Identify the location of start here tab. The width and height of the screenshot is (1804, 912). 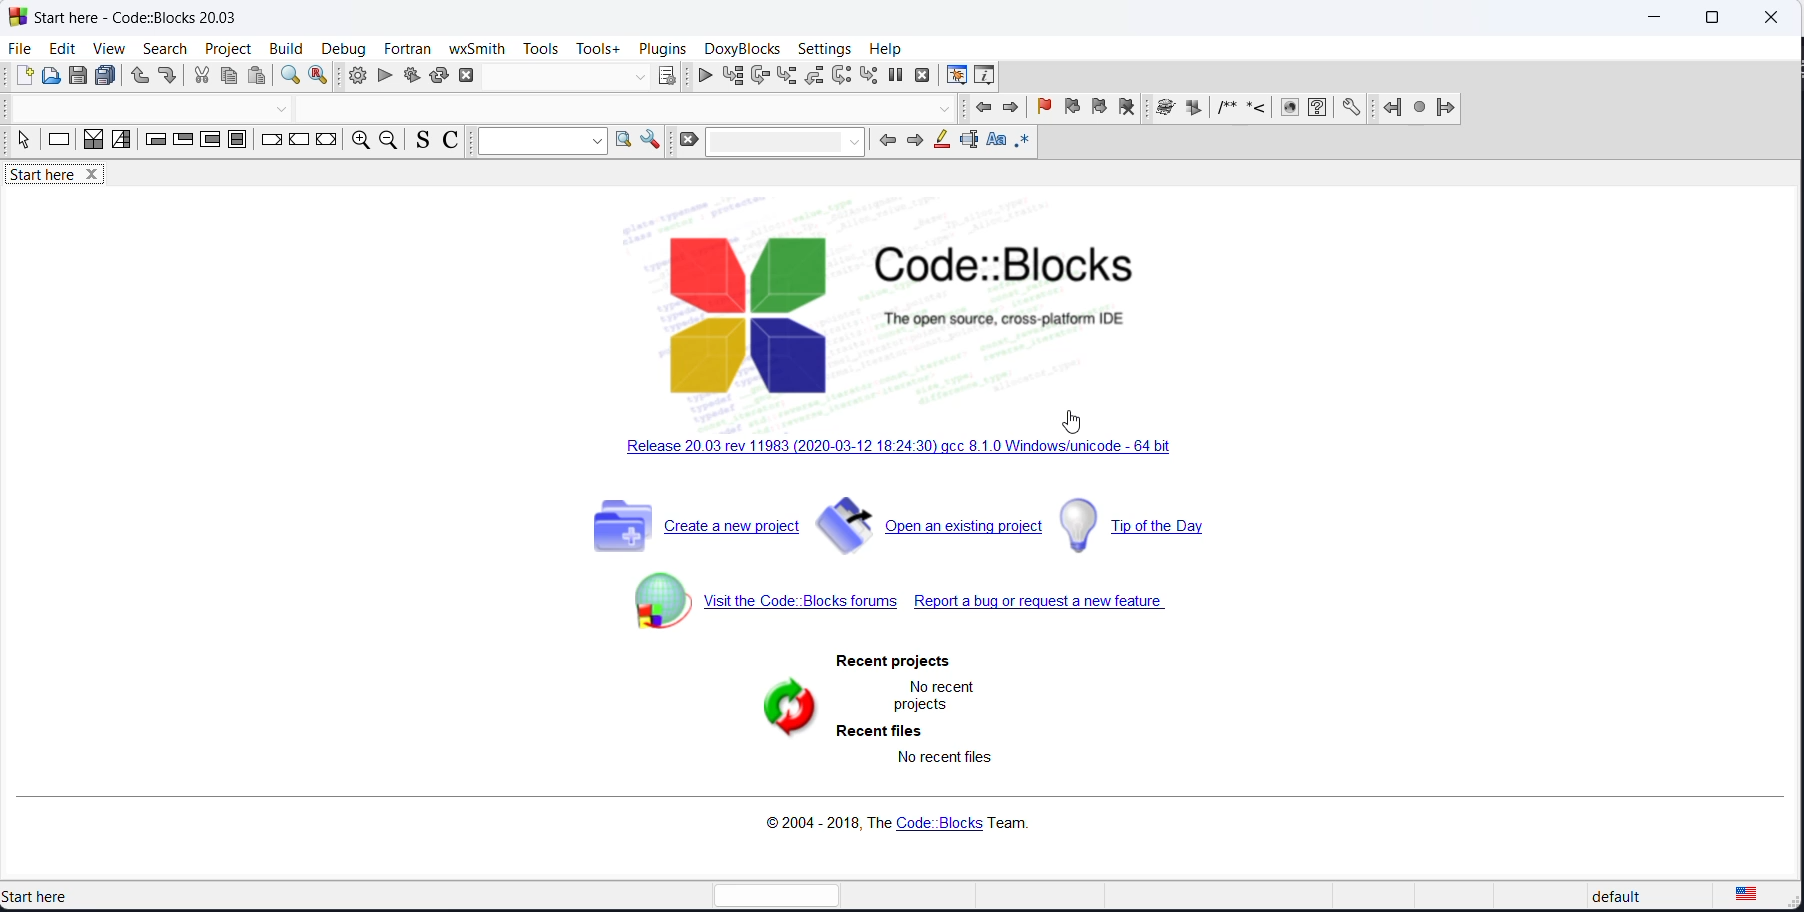
(68, 178).